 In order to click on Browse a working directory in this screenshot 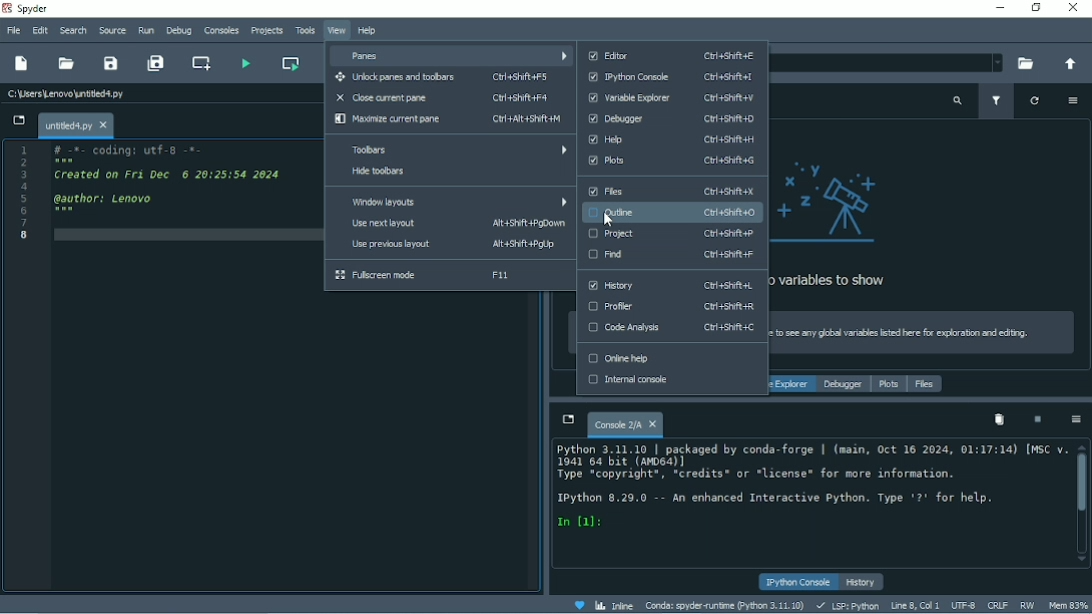, I will do `click(1025, 63)`.